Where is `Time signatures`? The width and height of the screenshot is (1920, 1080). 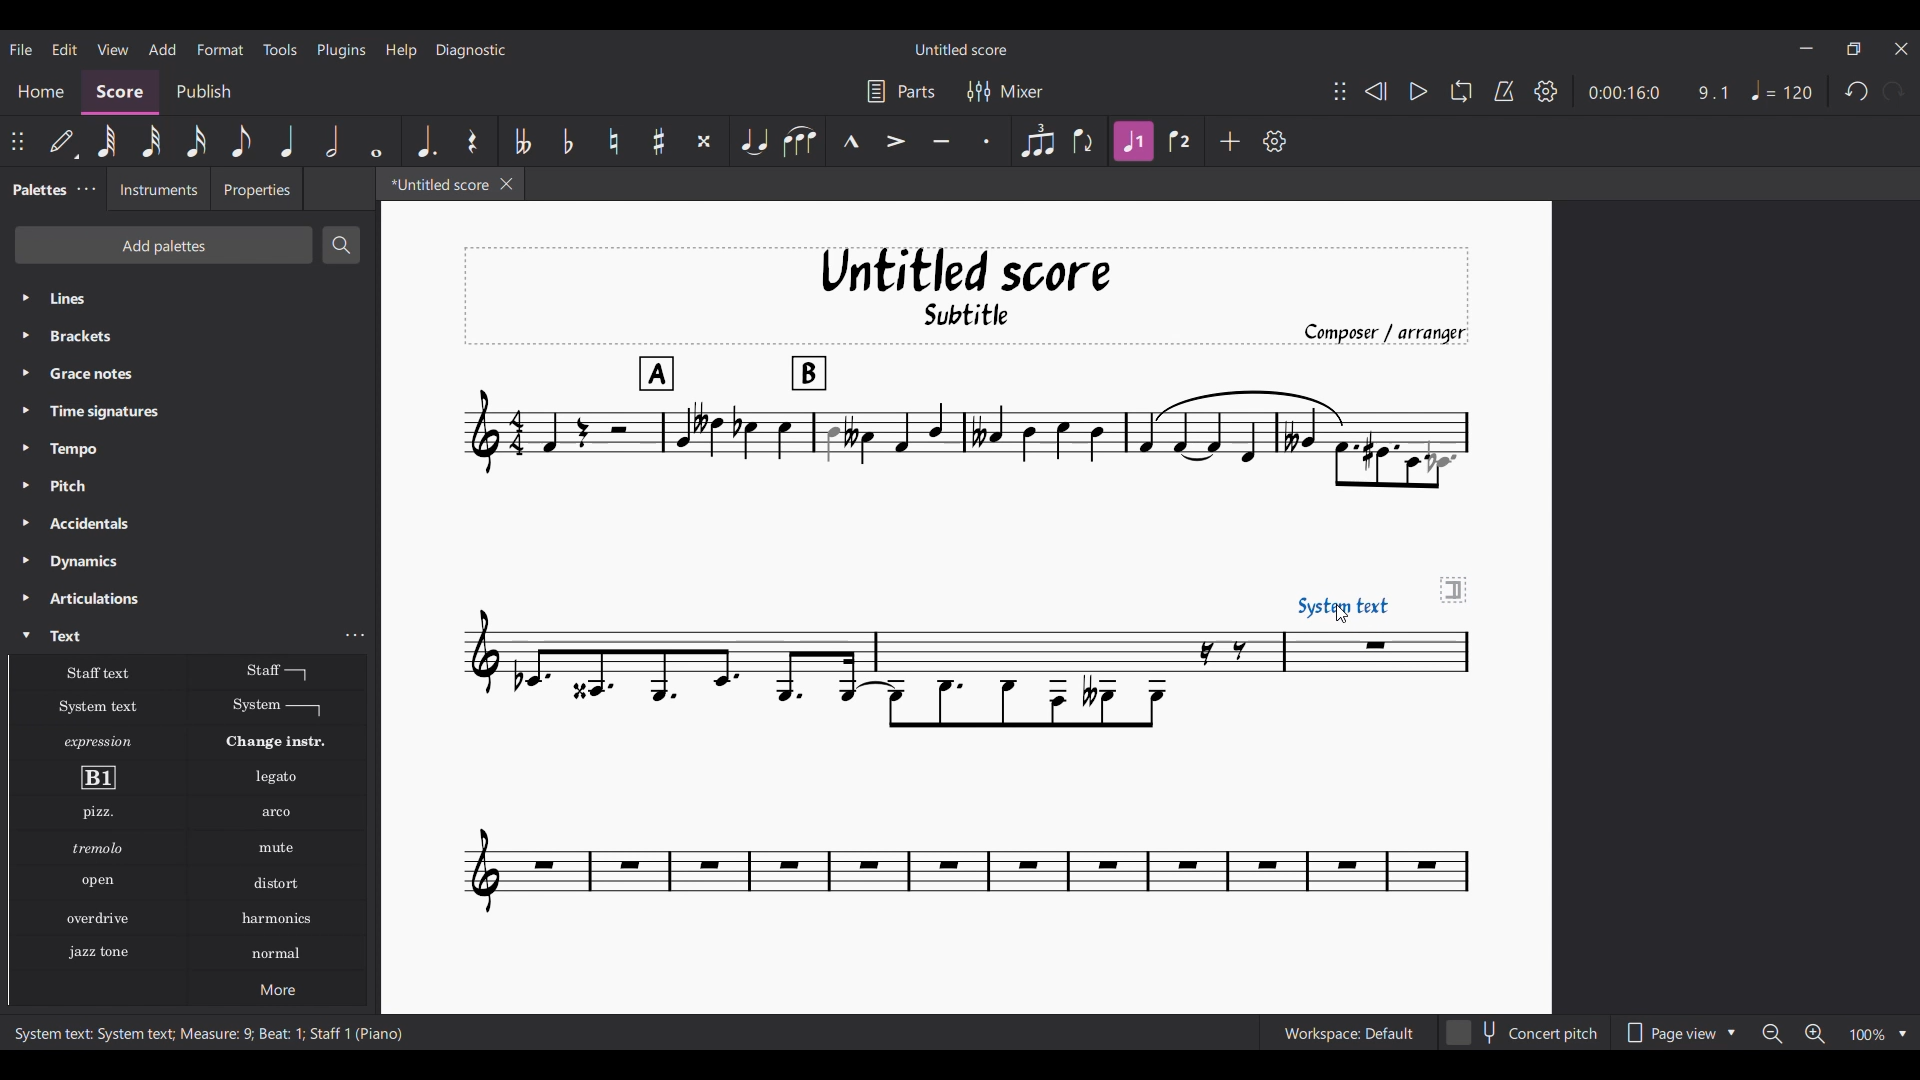 Time signatures is located at coordinates (191, 411).